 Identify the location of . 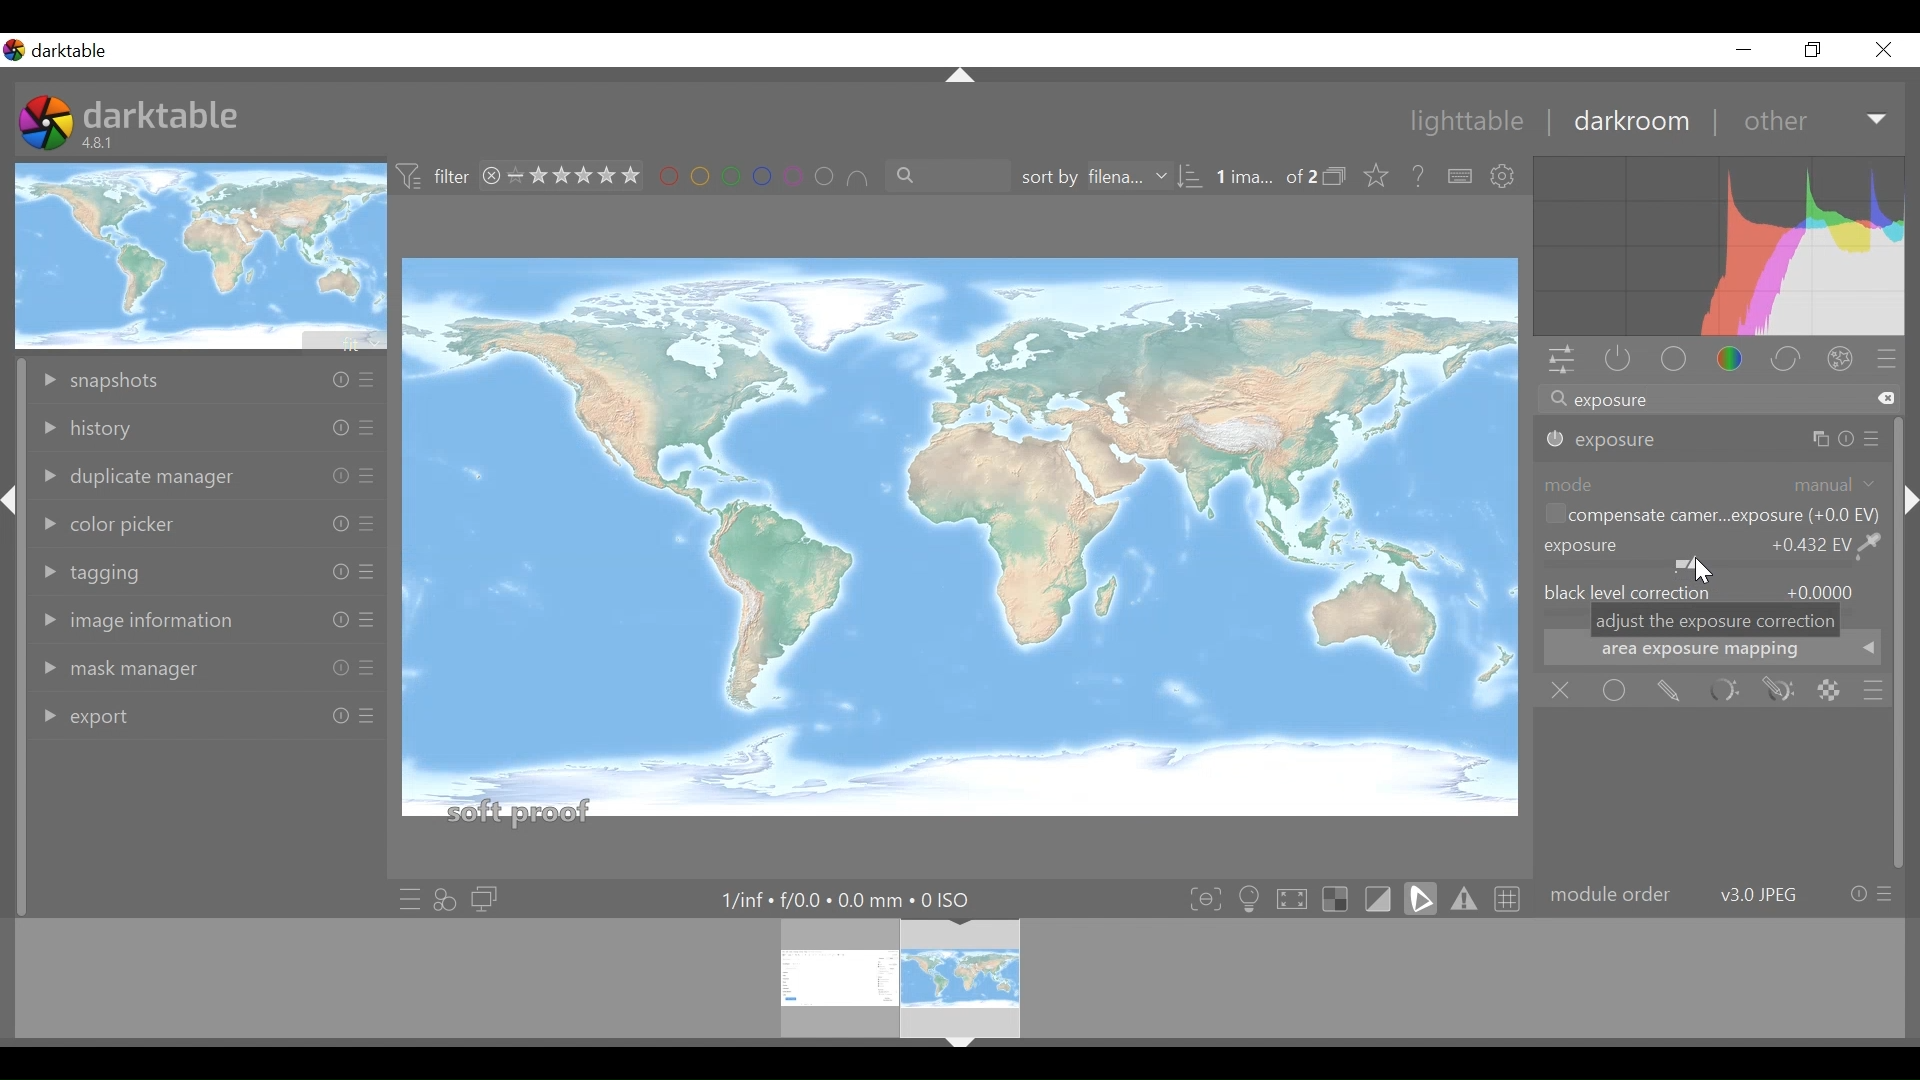
(335, 475).